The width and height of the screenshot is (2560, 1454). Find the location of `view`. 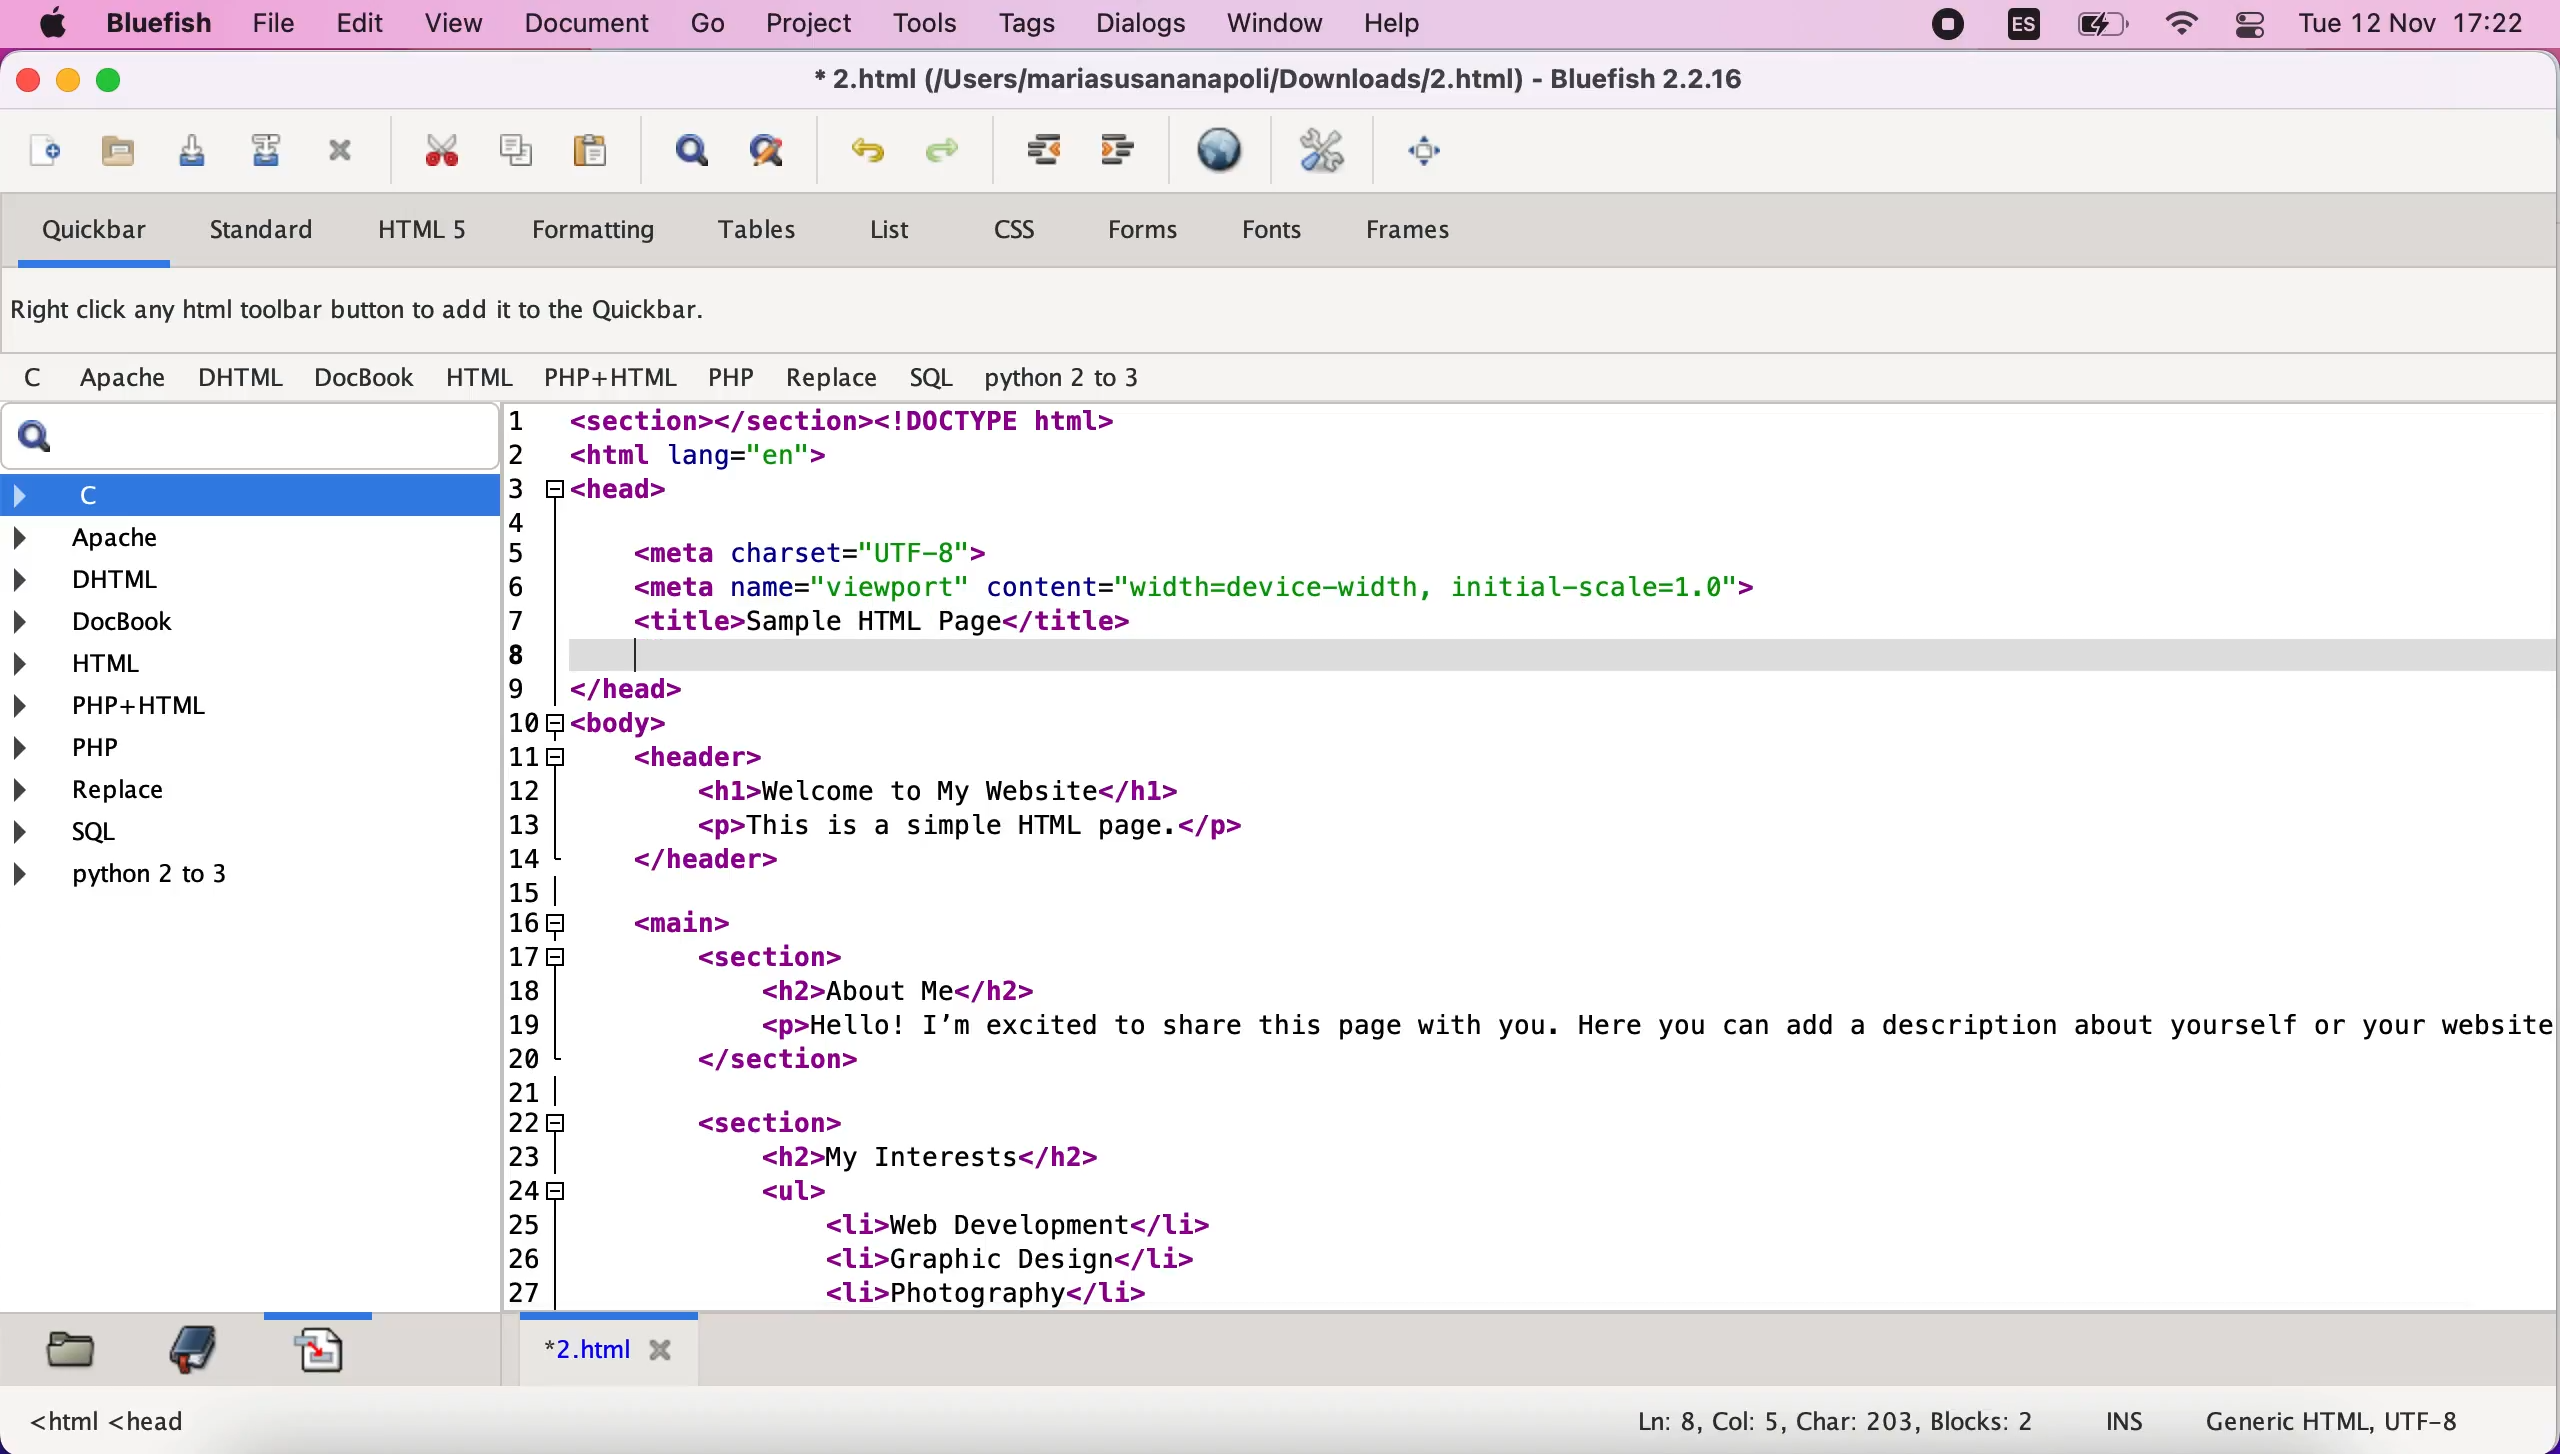

view is located at coordinates (454, 28).